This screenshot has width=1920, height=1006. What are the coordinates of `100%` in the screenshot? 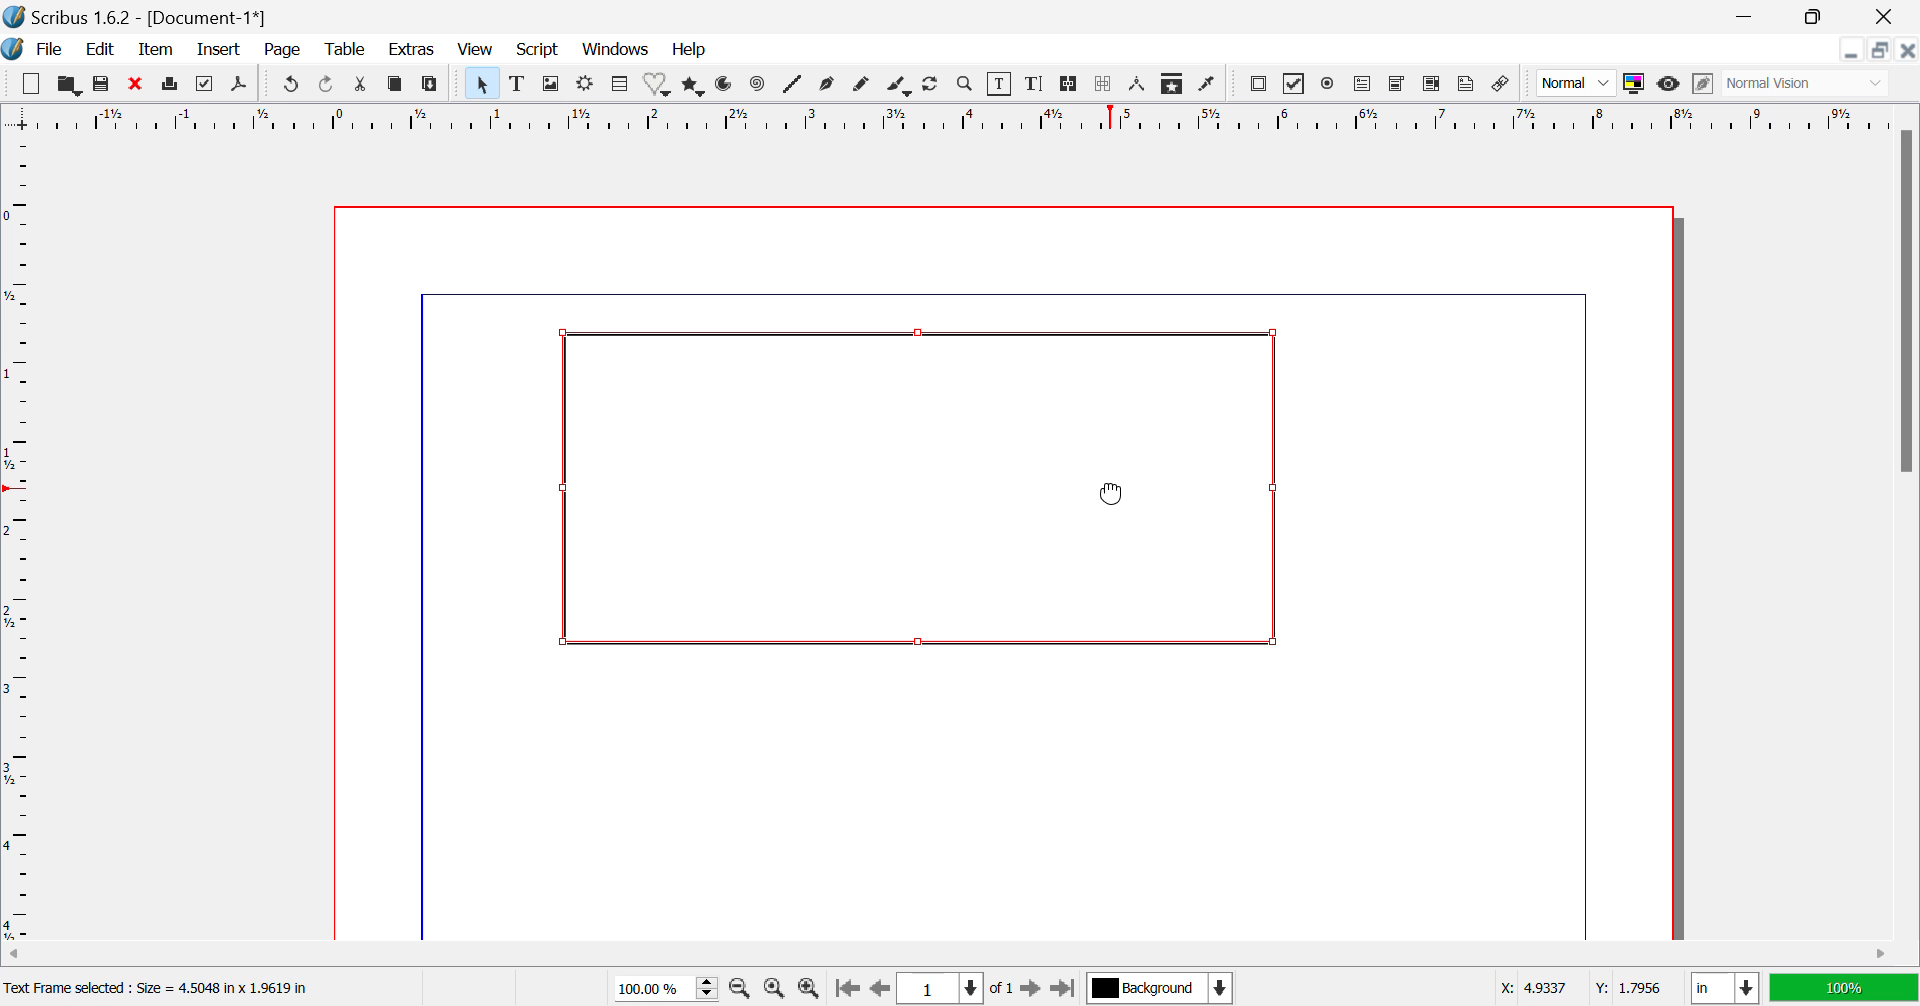 It's located at (1842, 988).